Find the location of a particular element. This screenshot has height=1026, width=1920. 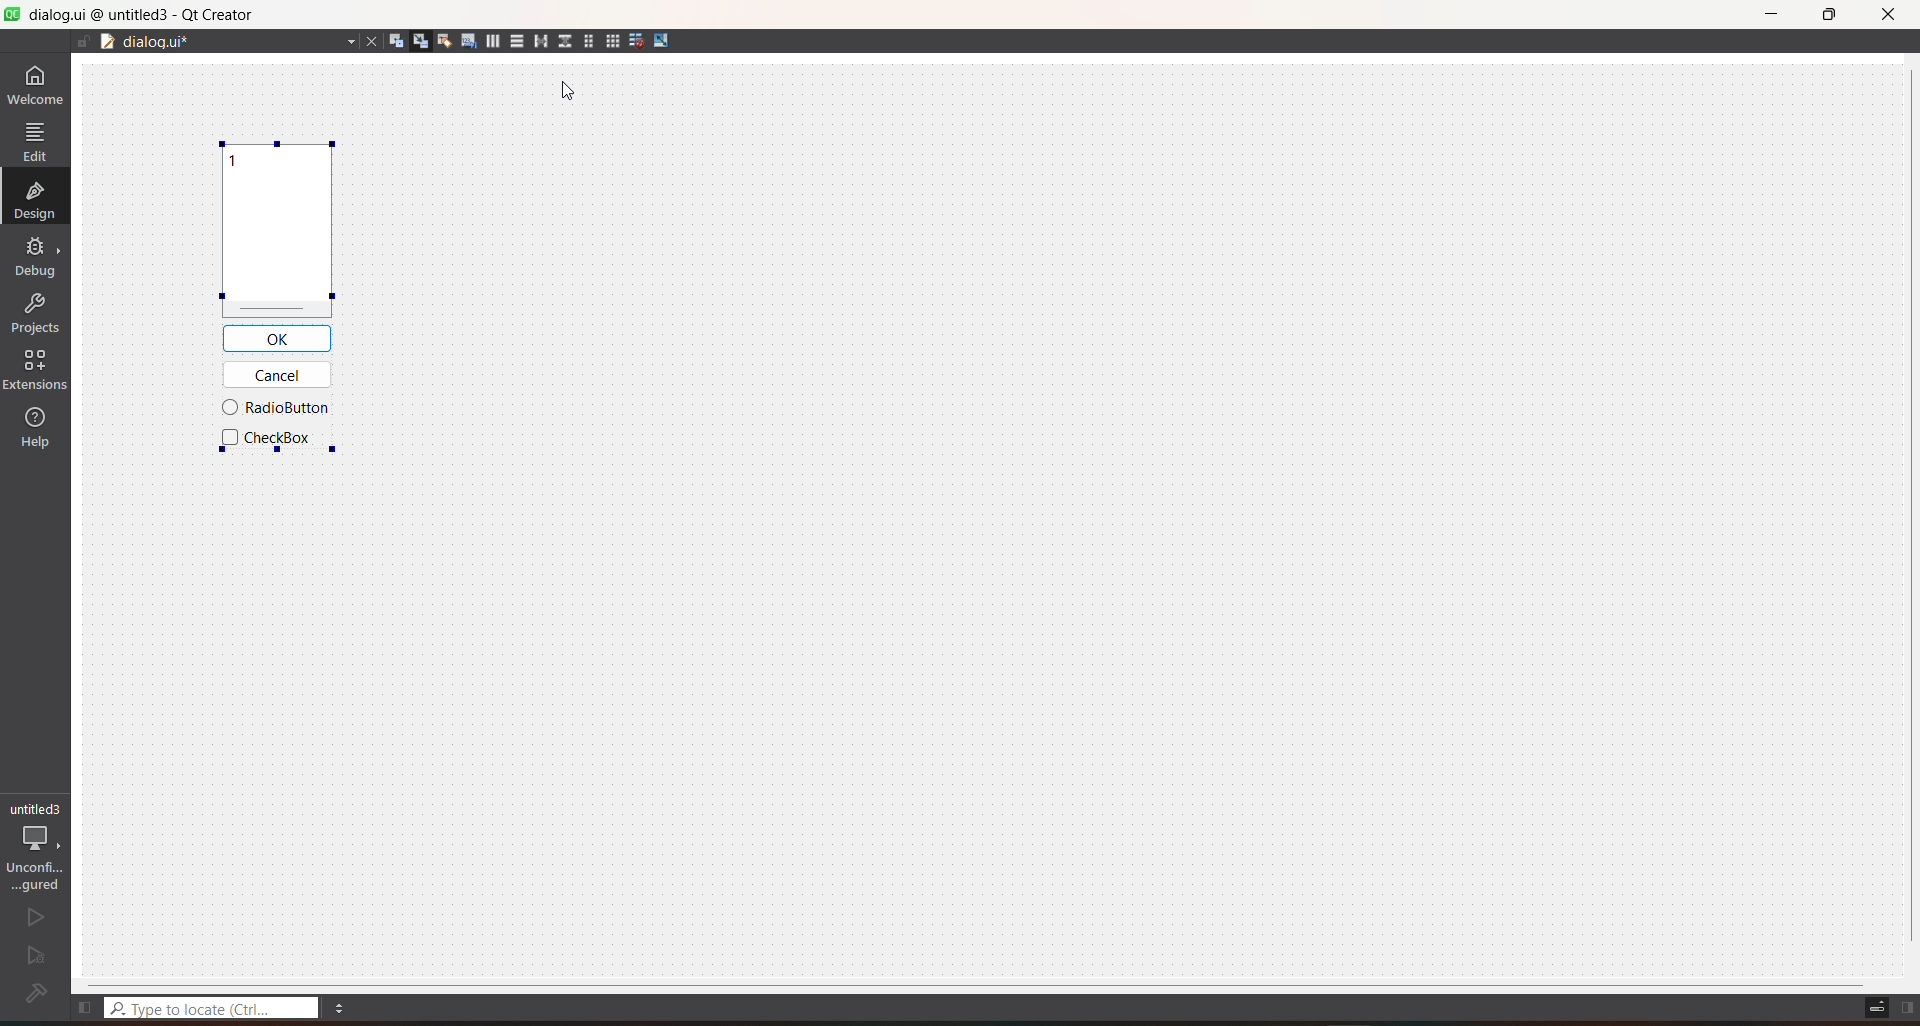

layout horizontal splitter is located at coordinates (537, 42).